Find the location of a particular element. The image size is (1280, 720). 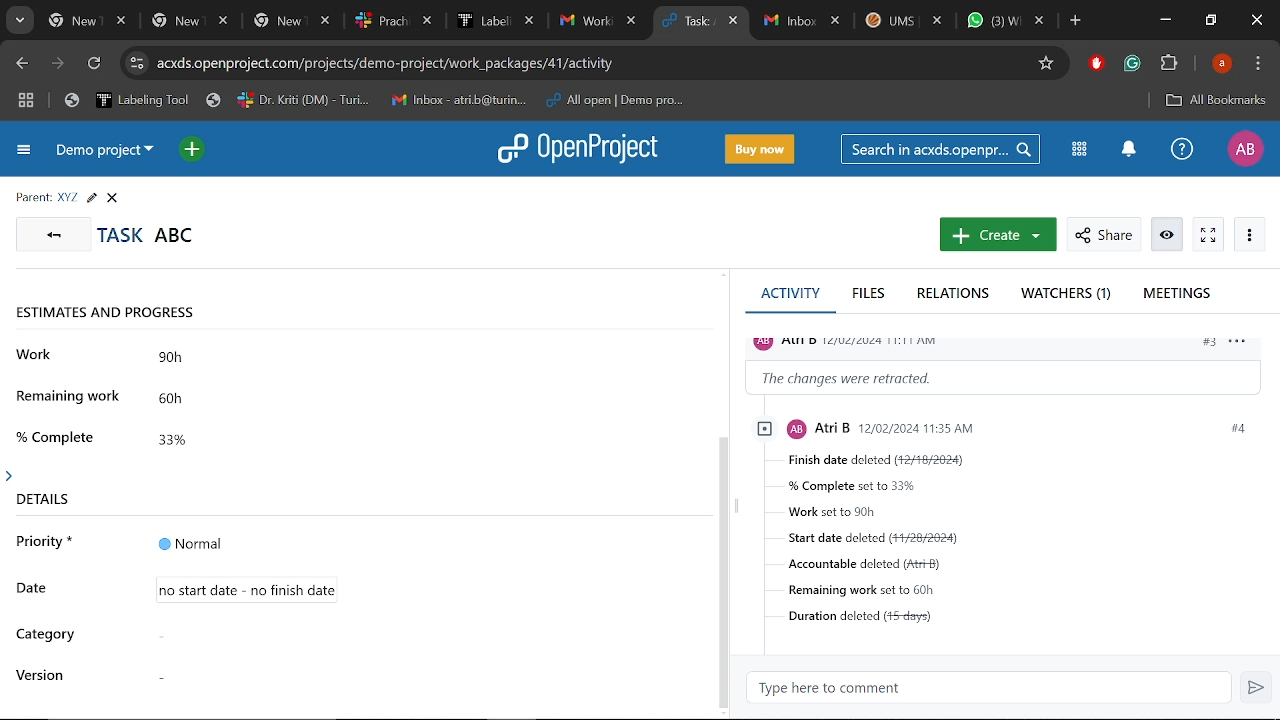

version is located at coordinates (43, 675).